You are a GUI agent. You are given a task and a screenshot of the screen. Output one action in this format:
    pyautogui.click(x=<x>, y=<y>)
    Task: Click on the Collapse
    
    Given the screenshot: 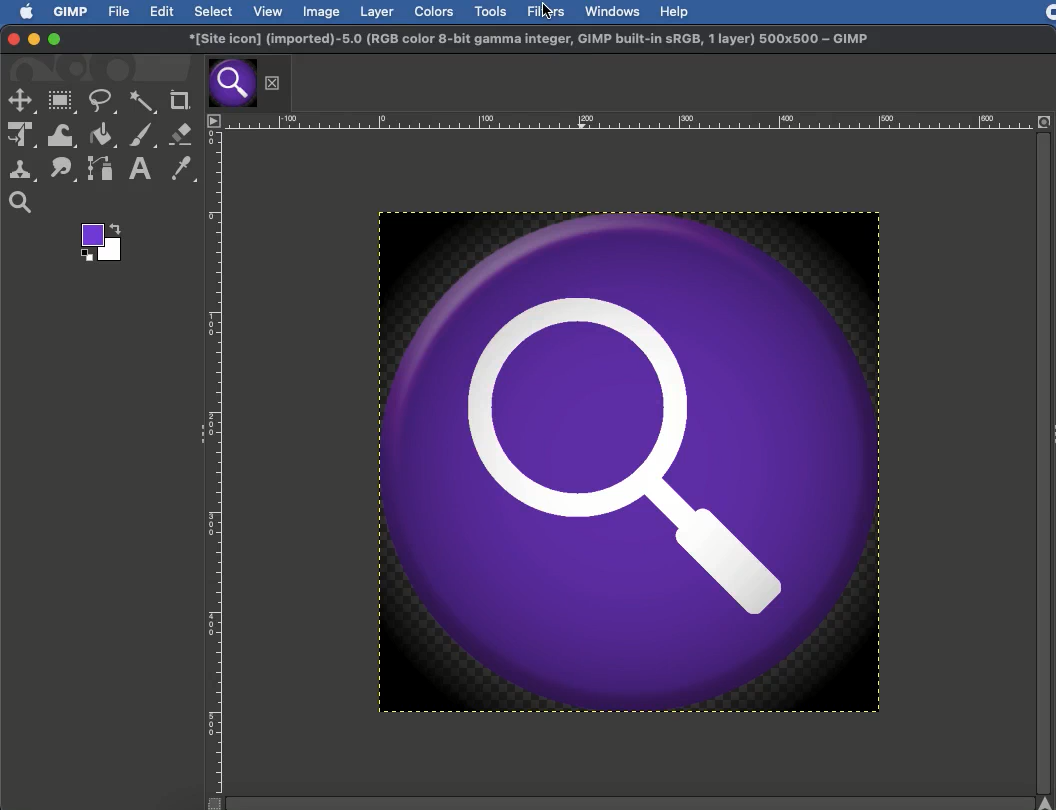 What is the action you would take?
    pyautogui.click(x=199, y=430)
    